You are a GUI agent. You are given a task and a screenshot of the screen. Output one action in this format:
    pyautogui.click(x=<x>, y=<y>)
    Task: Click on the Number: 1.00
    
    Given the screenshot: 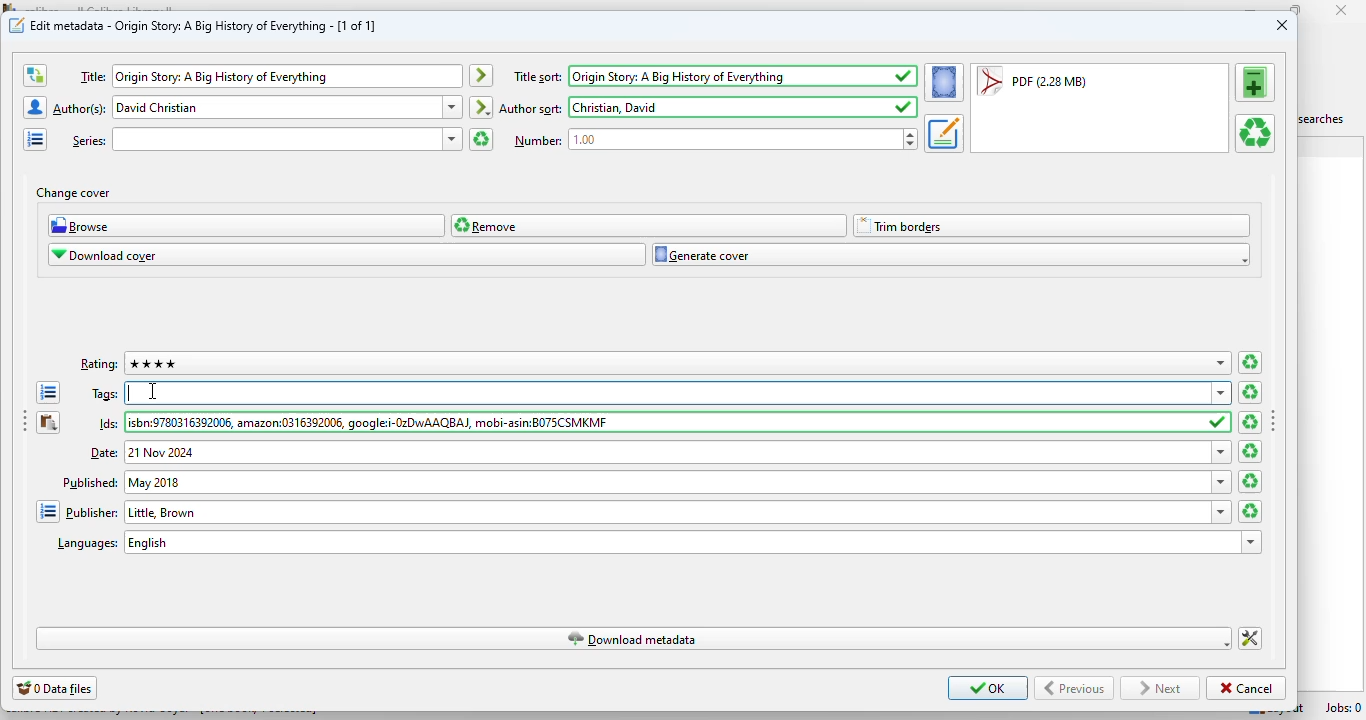 What is the action you would take?
    pyautogui.click(x=735, y=139)
    